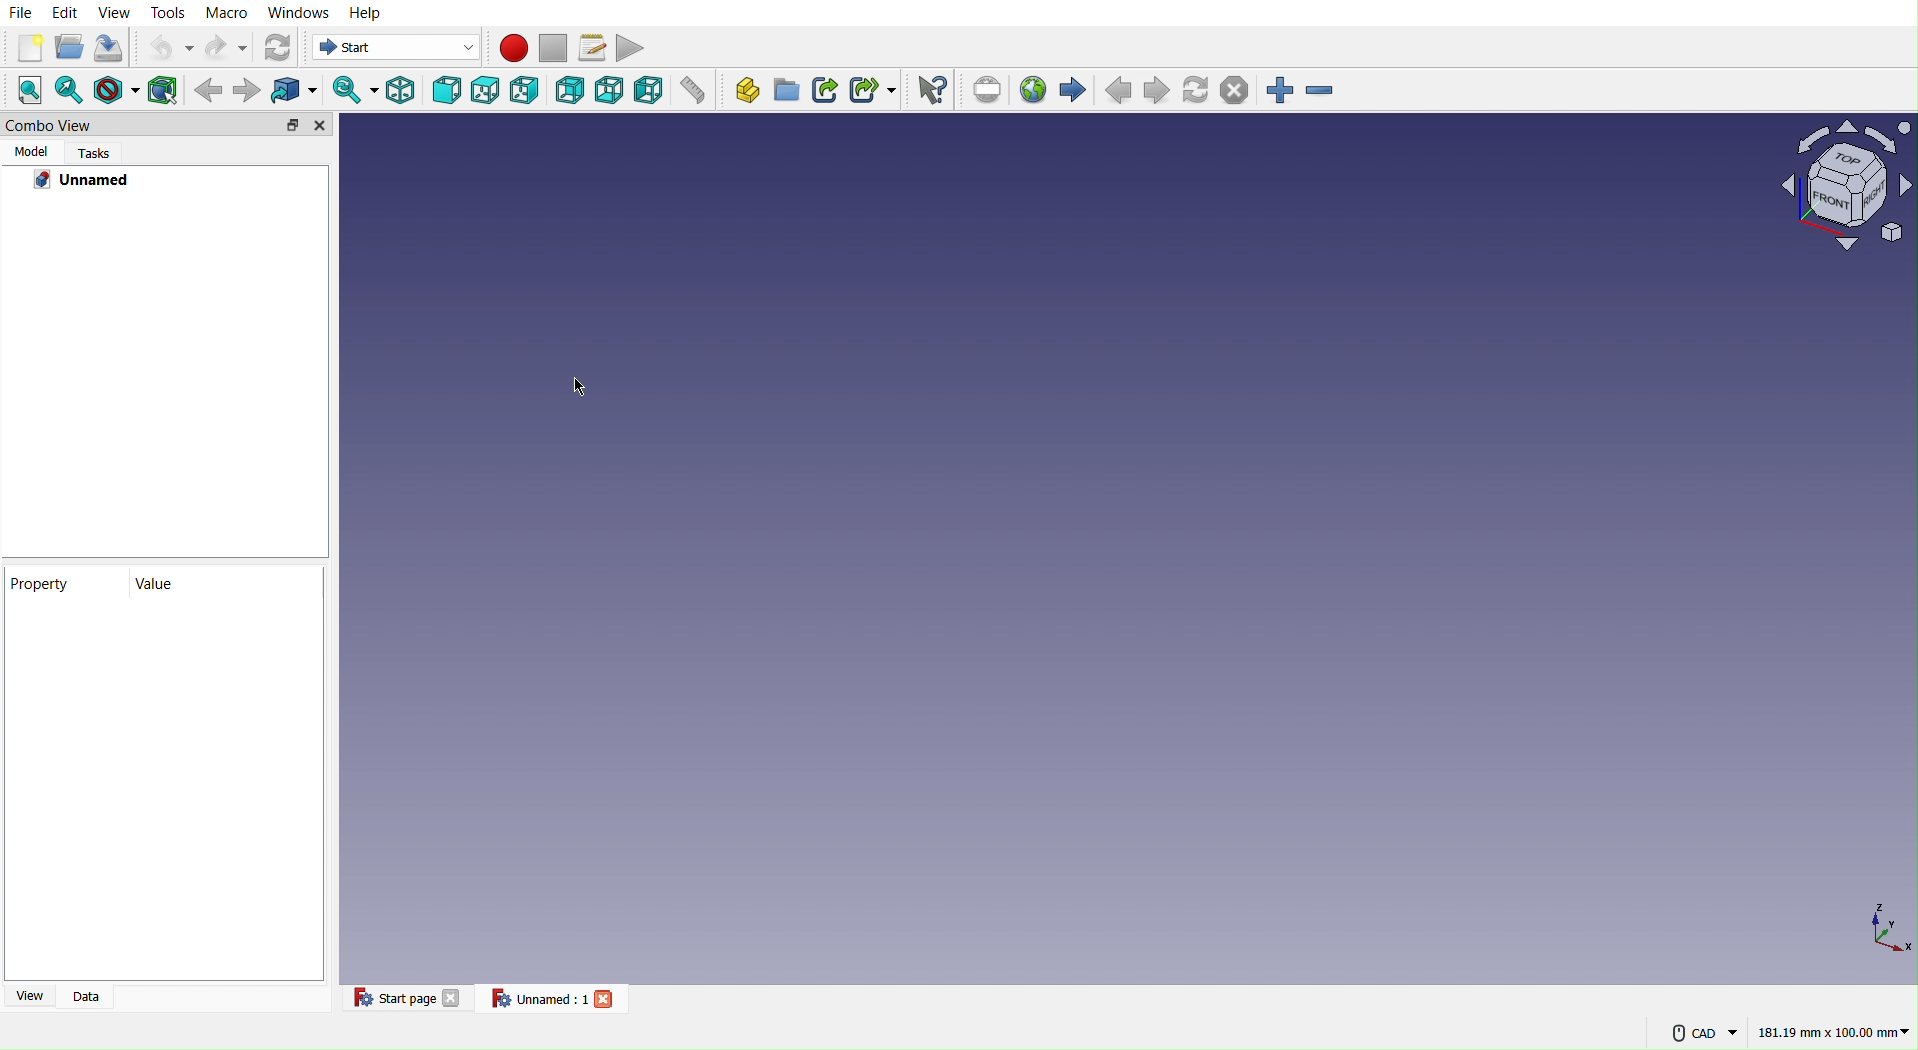 The height and width of the screenshot is (1050, 1918). What do you see at coordinates (527, 88) in the screenshot?
I see `Set to right view` at bounding box center [527, 88].